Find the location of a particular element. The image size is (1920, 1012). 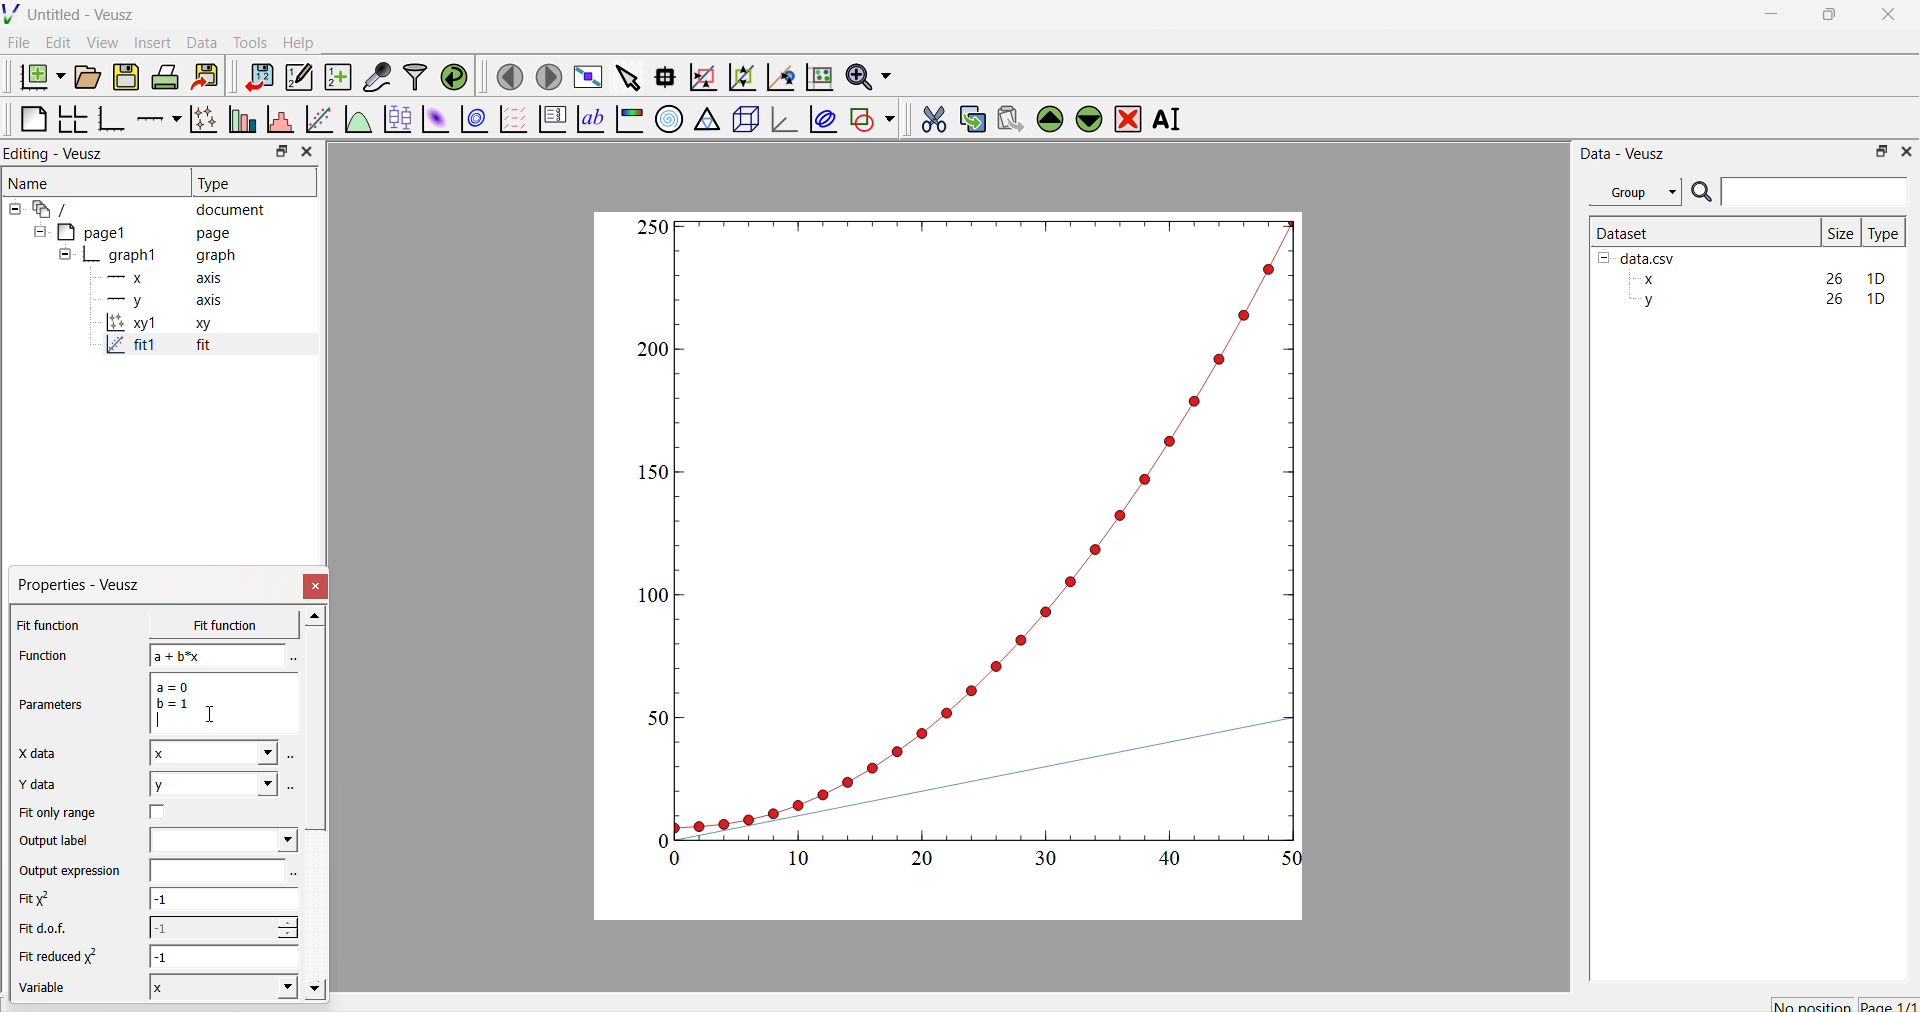

graph1 graph is located at coordinates (148, 256).